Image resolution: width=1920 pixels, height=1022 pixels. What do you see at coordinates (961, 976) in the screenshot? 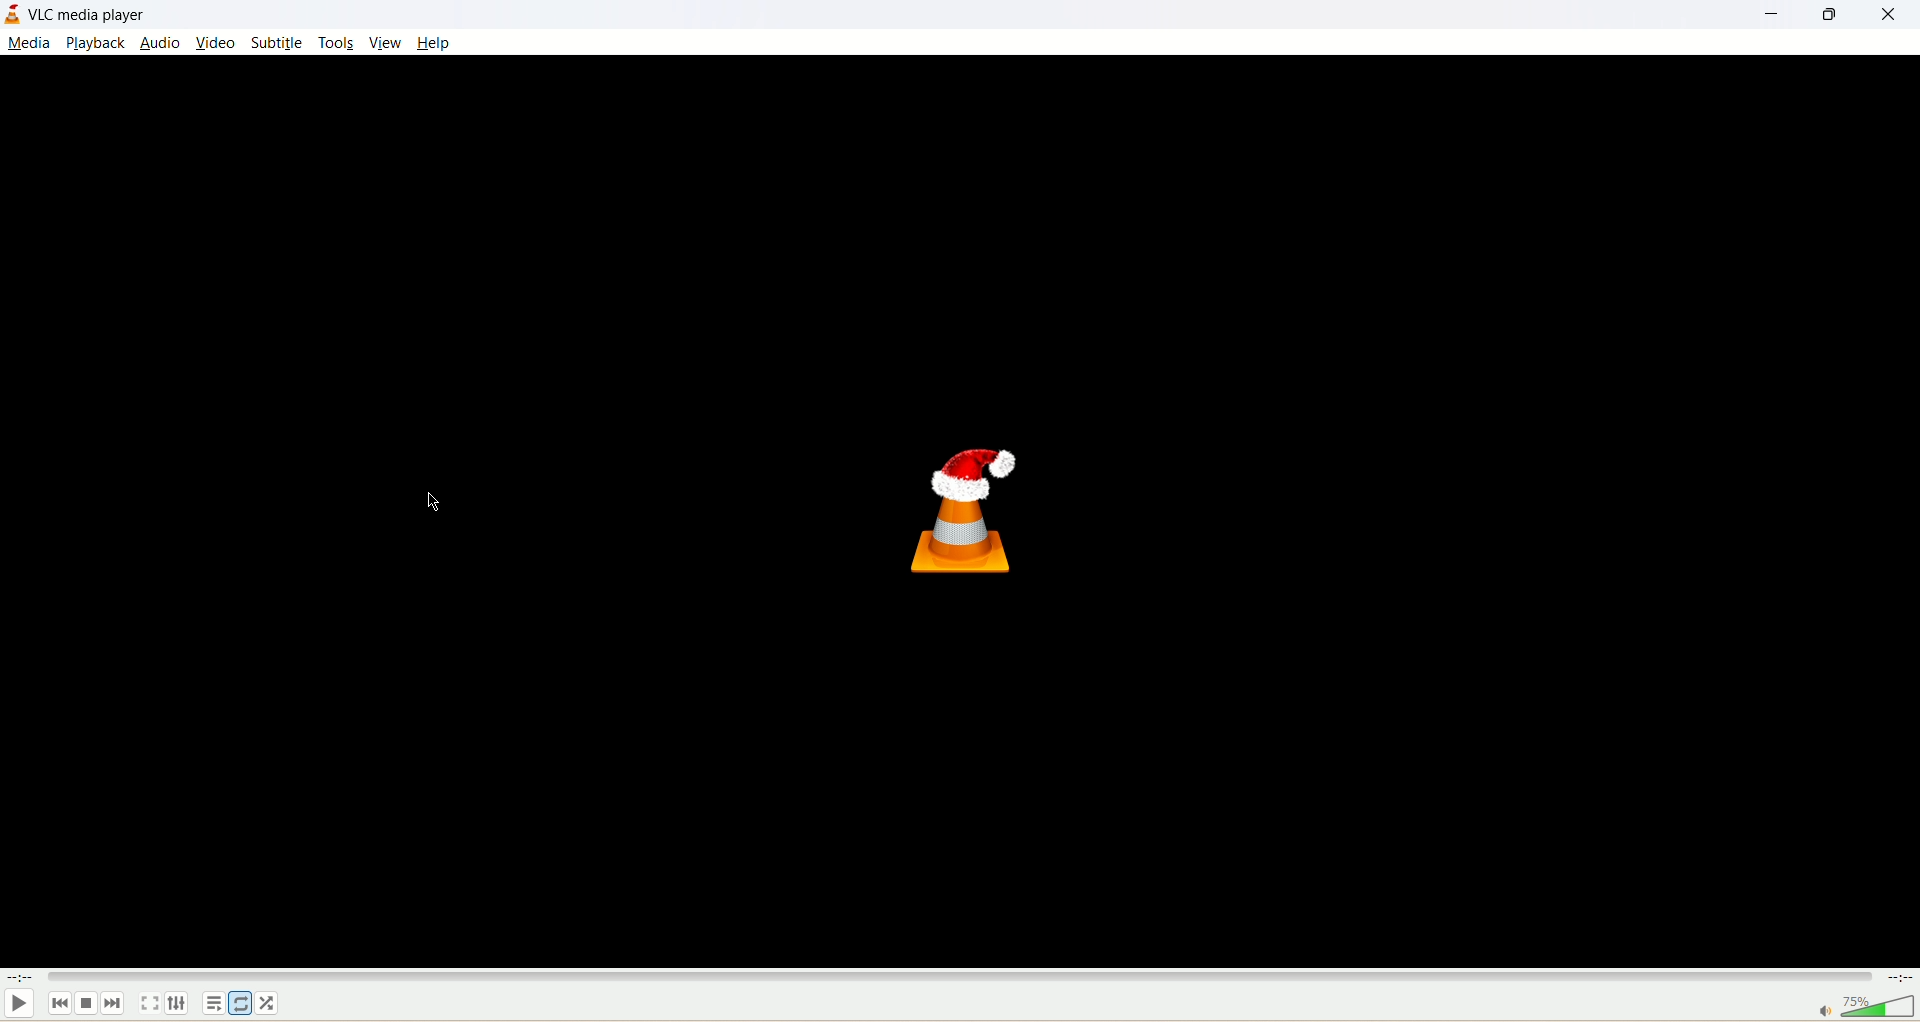
I see `progress bar` at bounding box center [961, 976].